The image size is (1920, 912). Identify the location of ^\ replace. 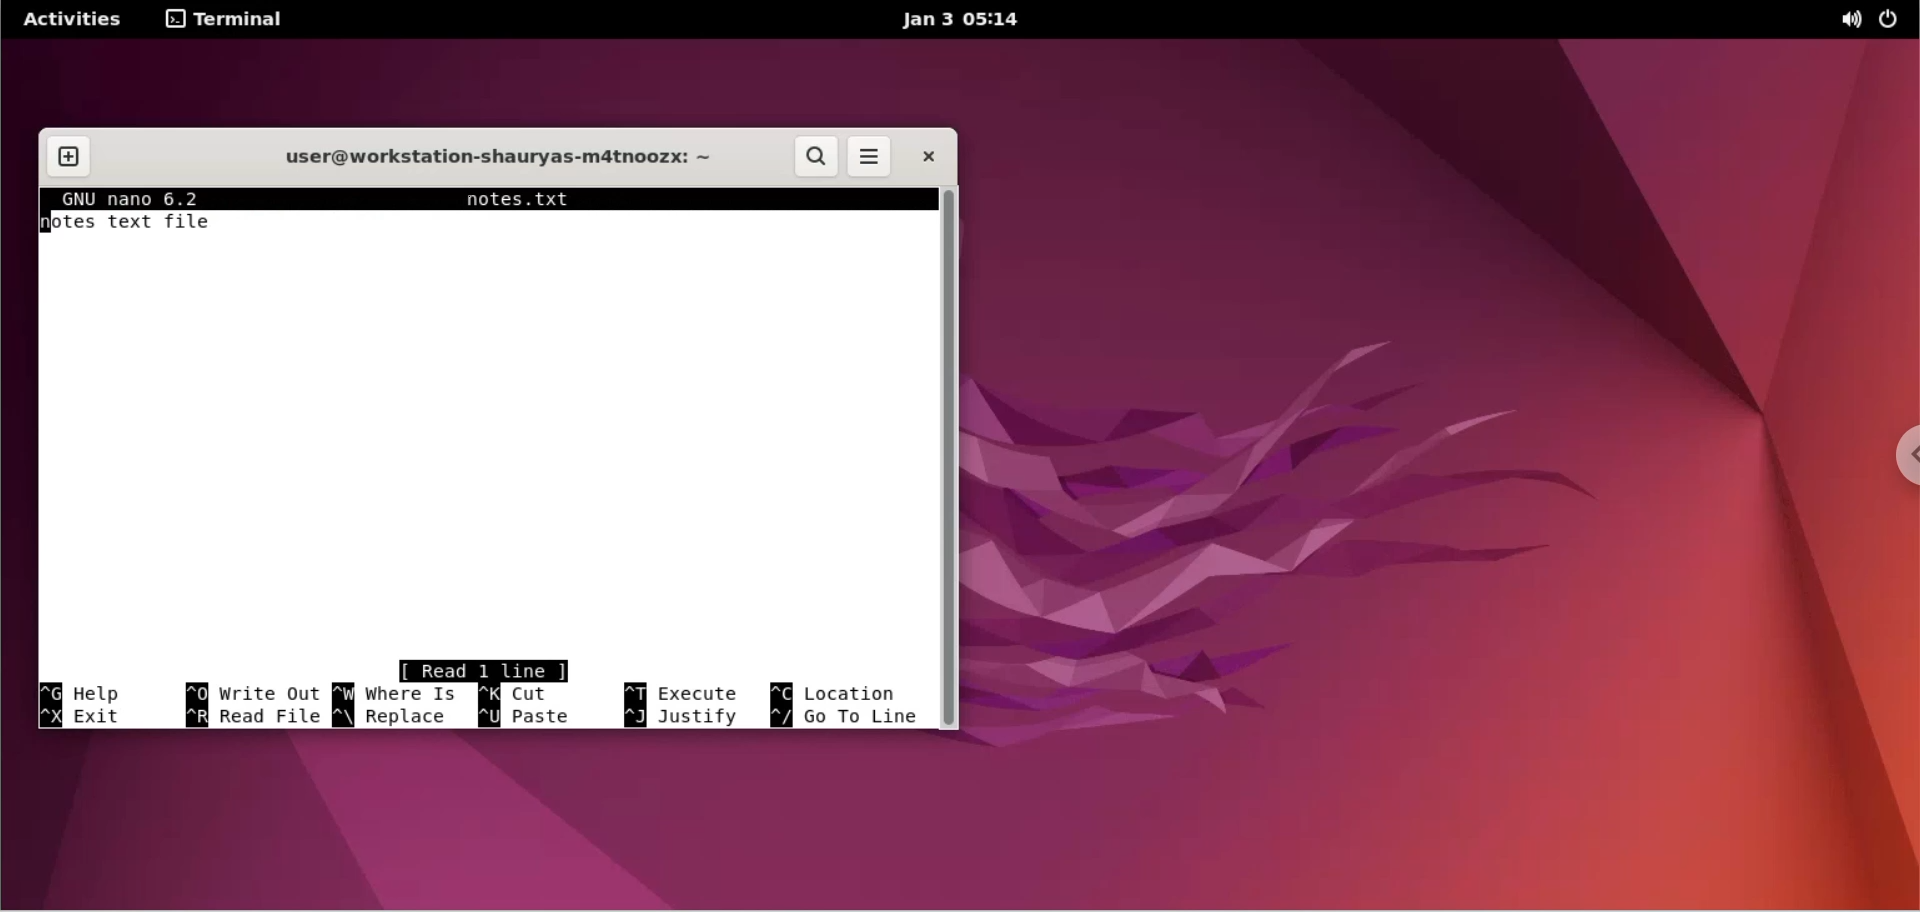
(406, 719).